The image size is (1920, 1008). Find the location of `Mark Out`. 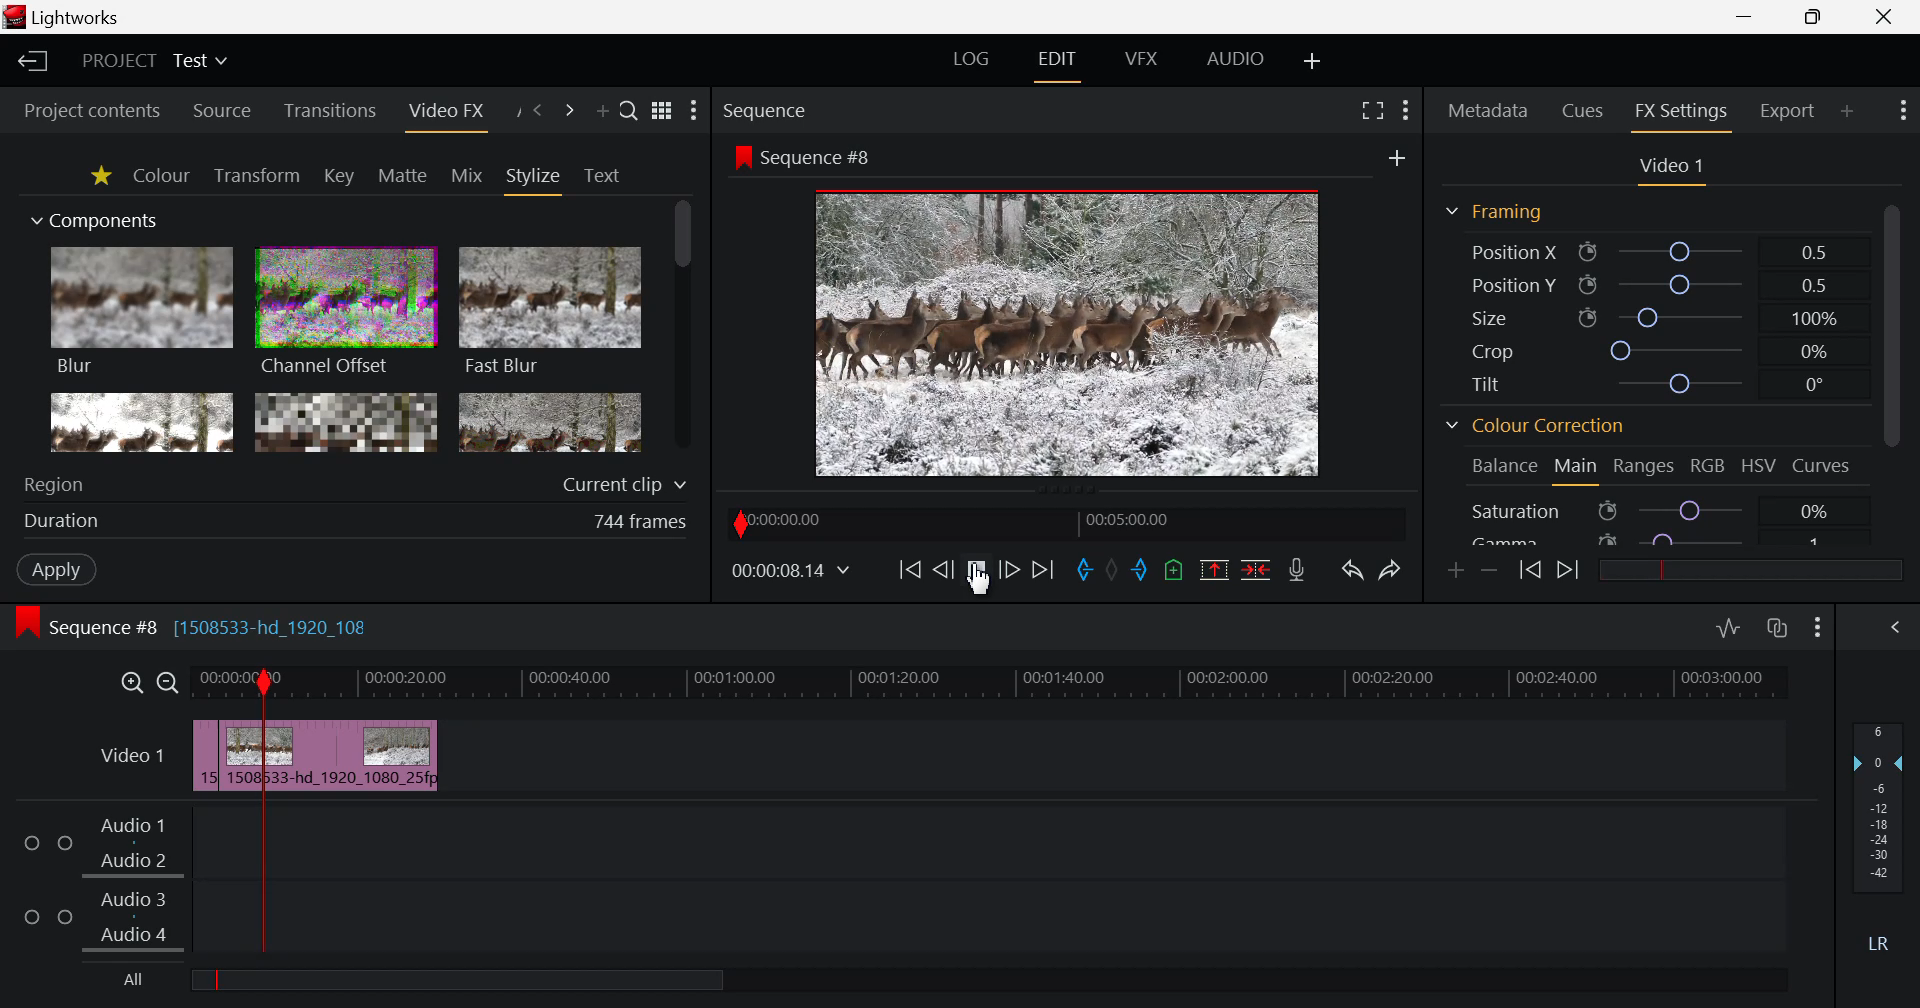

Mark Out is located at coordinates (1145, 572).